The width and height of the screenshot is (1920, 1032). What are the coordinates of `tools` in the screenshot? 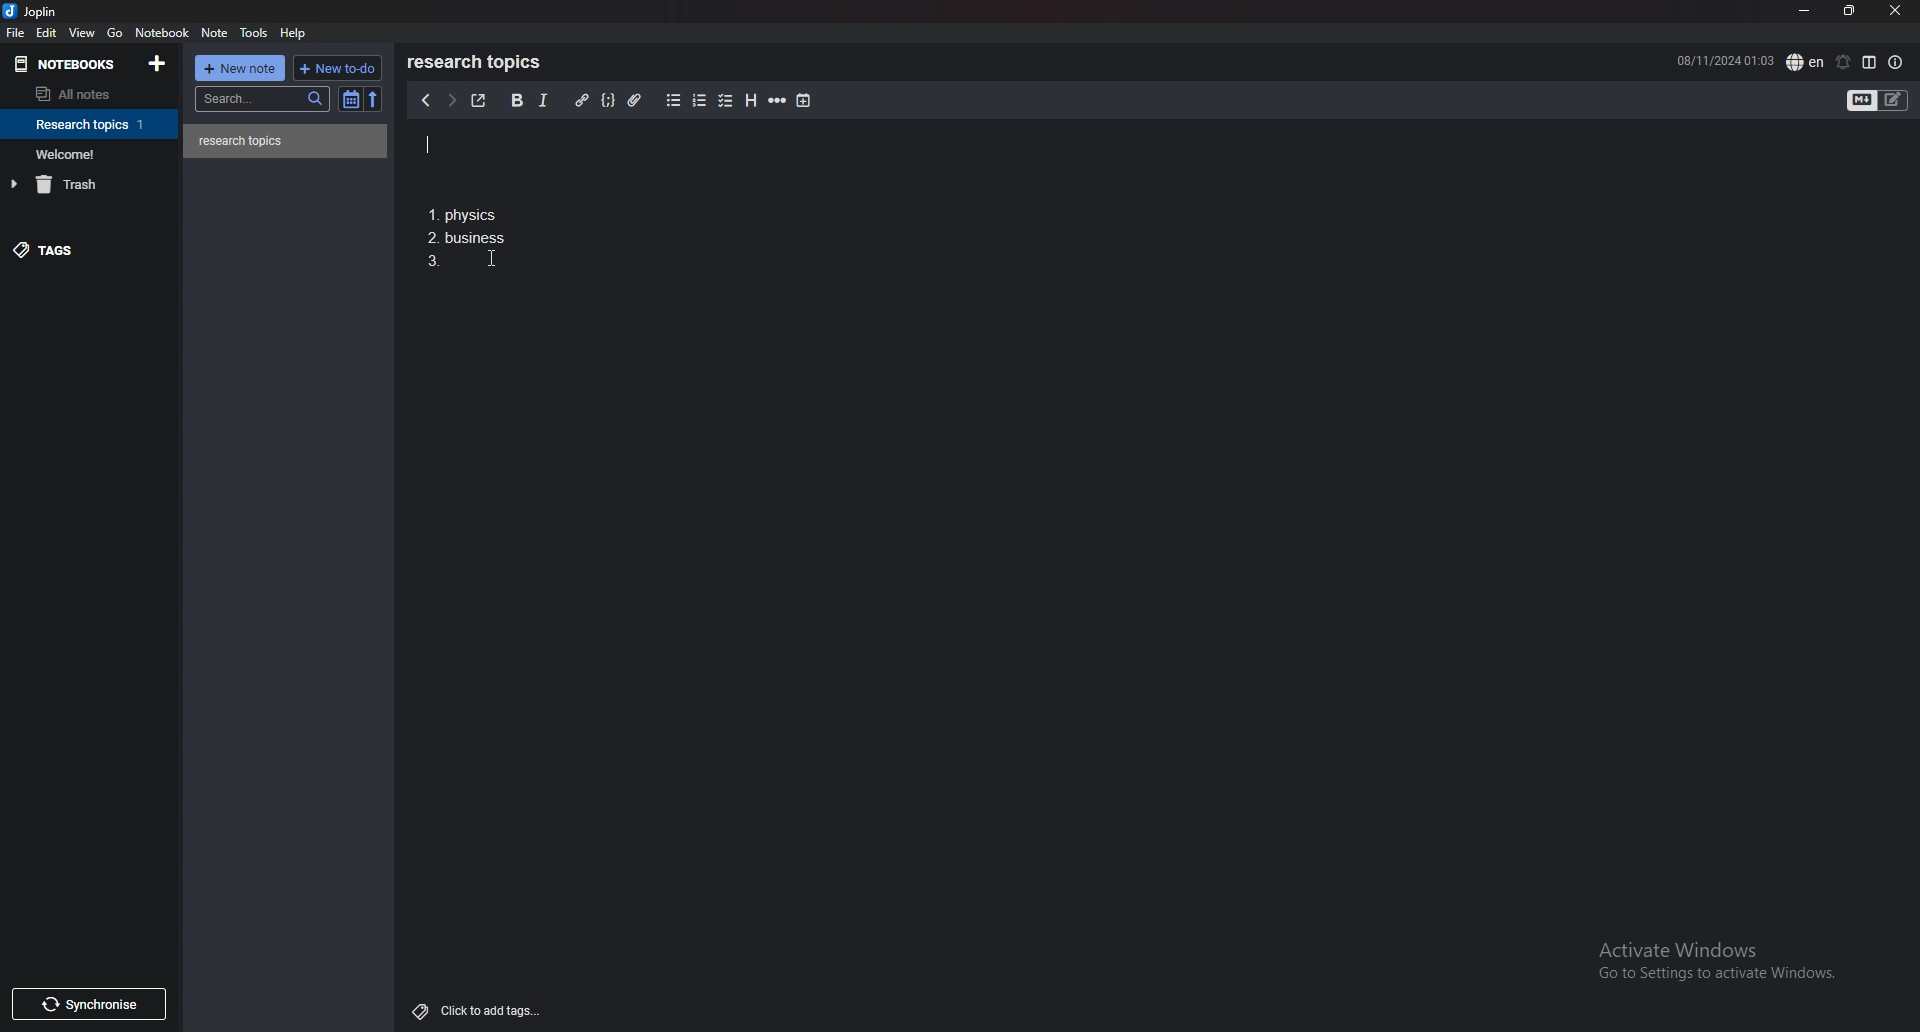 It's located at (254, 33).